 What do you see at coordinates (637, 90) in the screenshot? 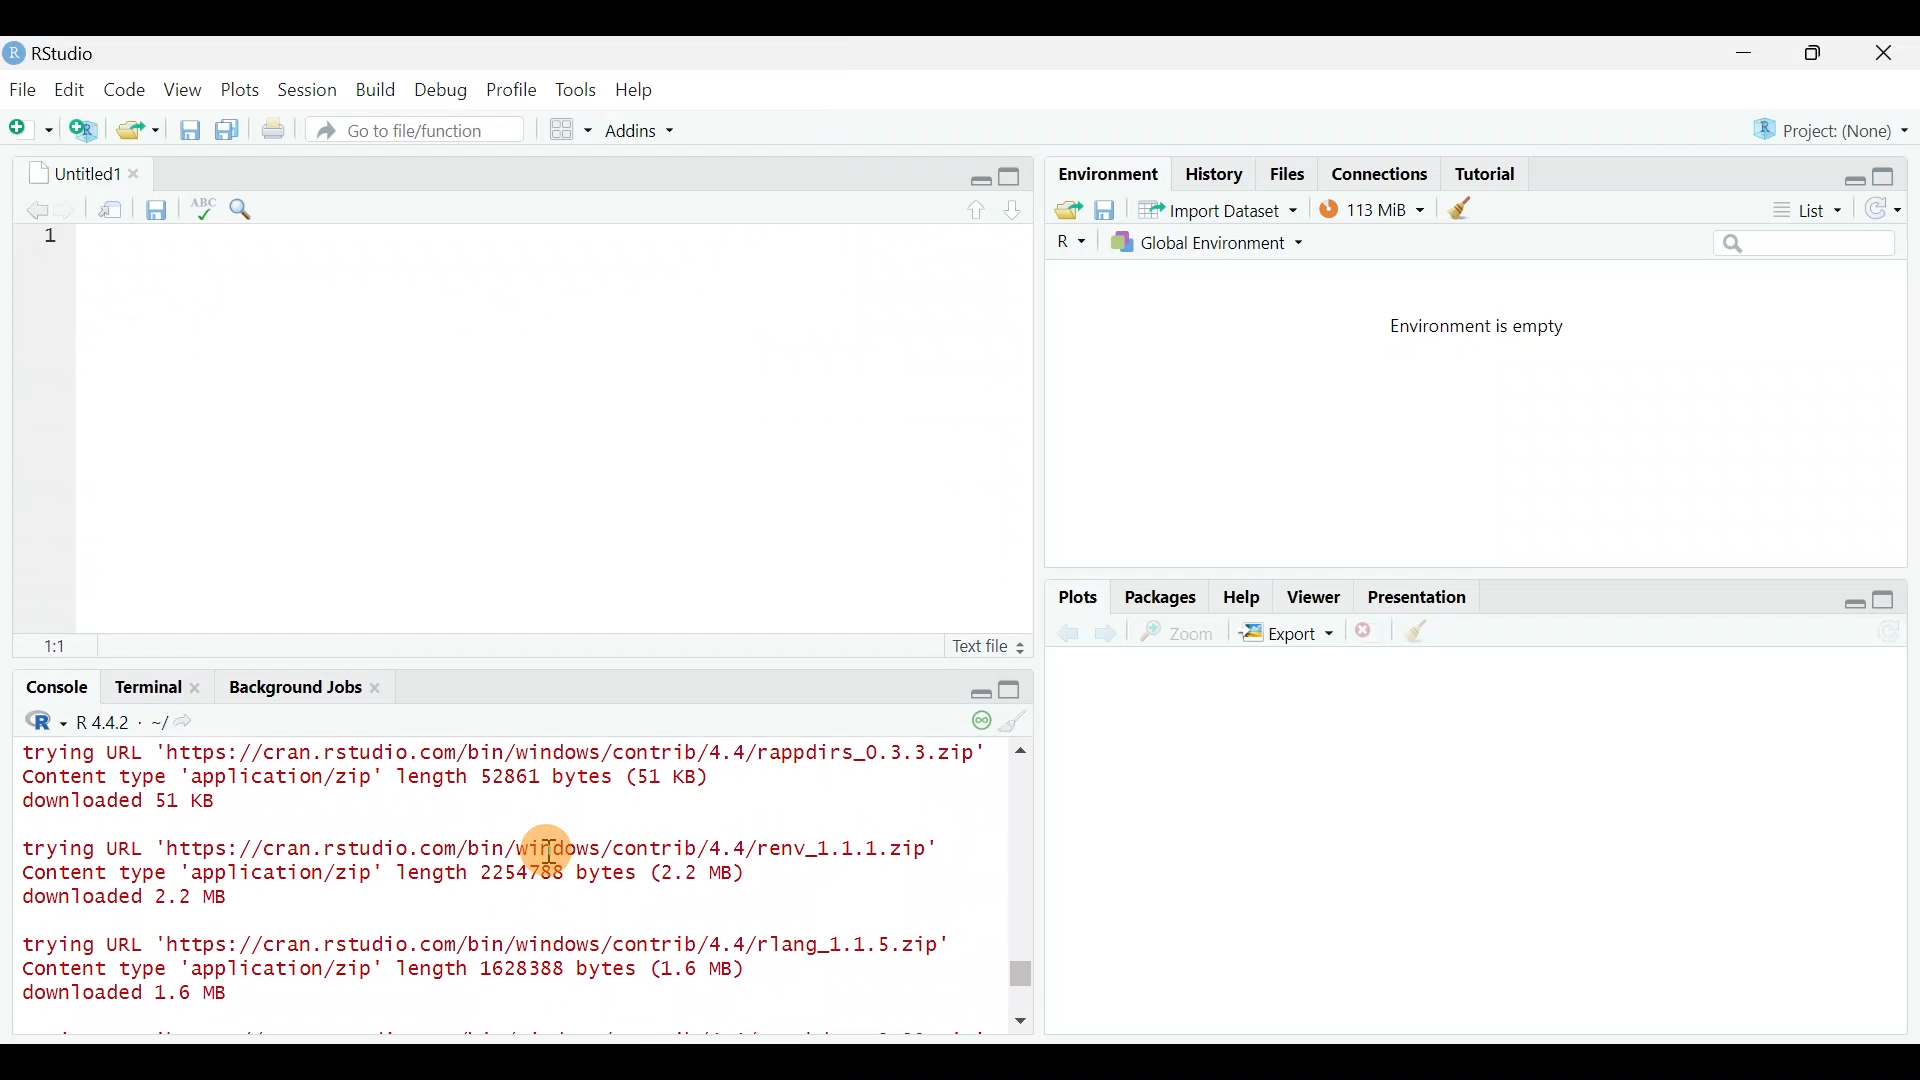
I see `Help` at bounding box center [637, 90].